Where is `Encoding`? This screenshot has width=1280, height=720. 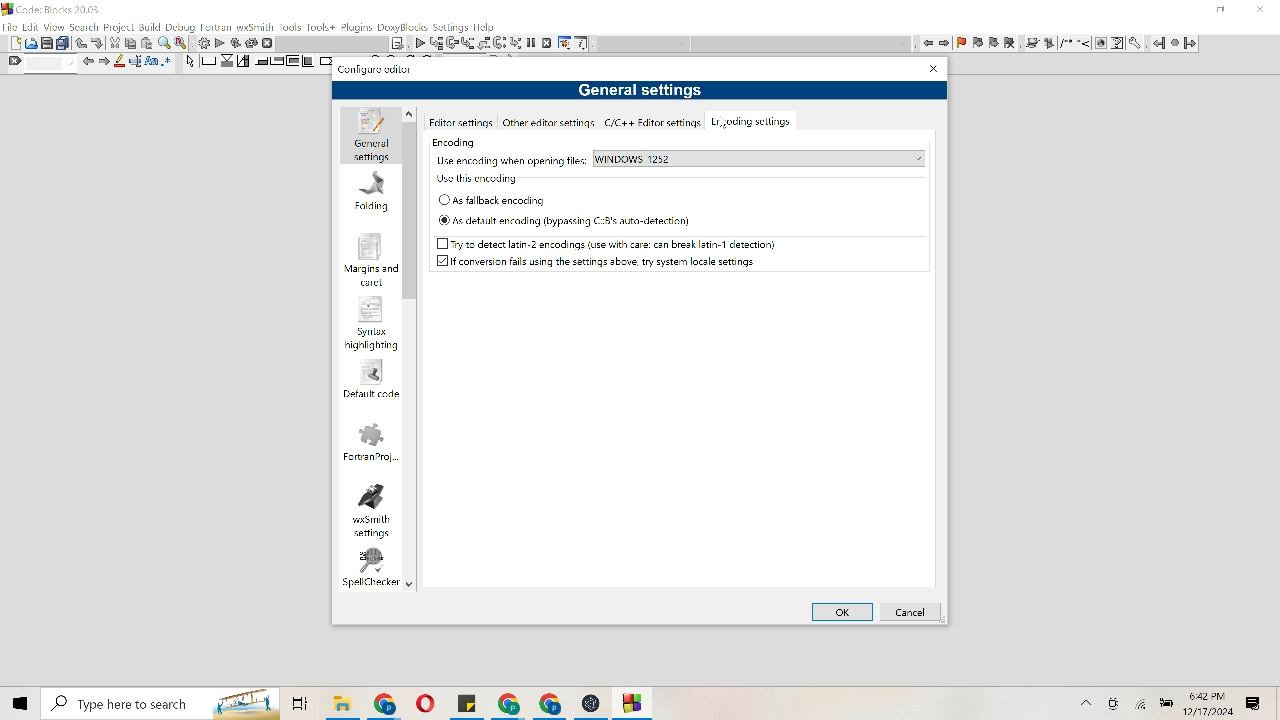
Encoding is located at coordinates (454, 141).